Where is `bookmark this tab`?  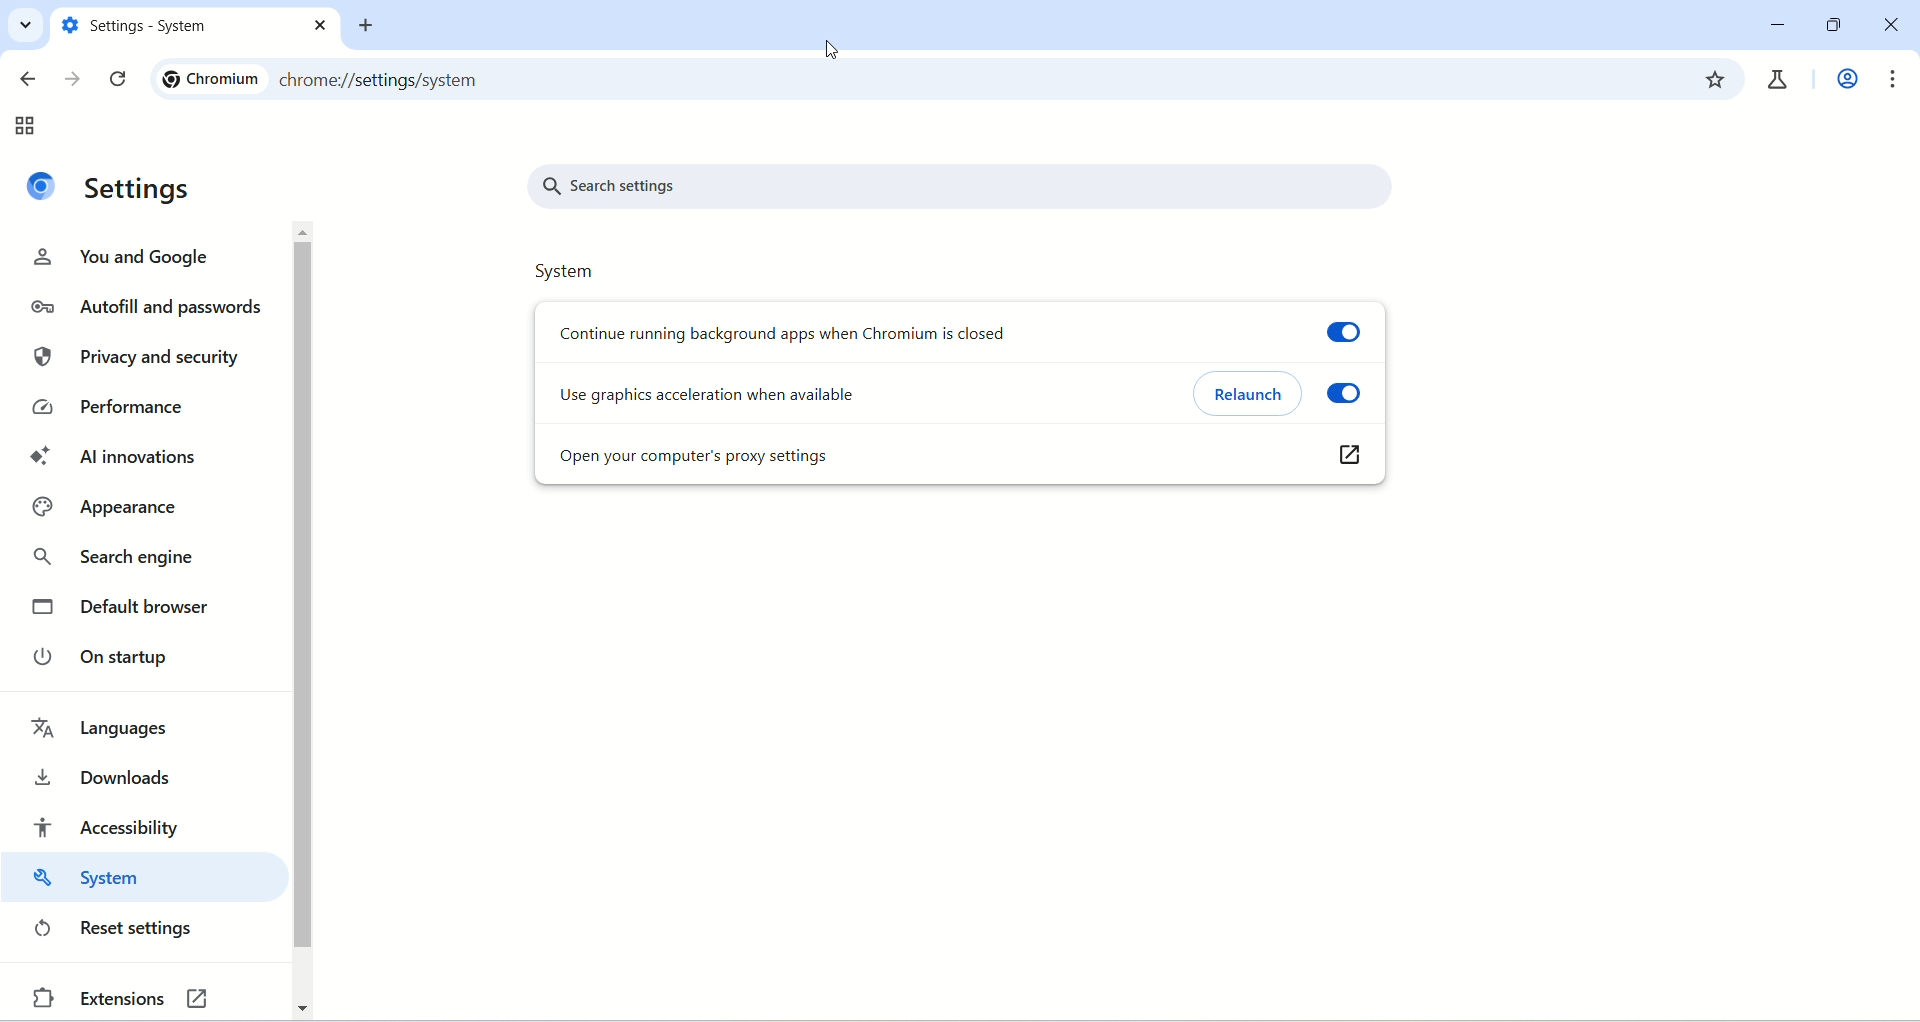
bookmark this tab is located at coordinates (1717, 77).